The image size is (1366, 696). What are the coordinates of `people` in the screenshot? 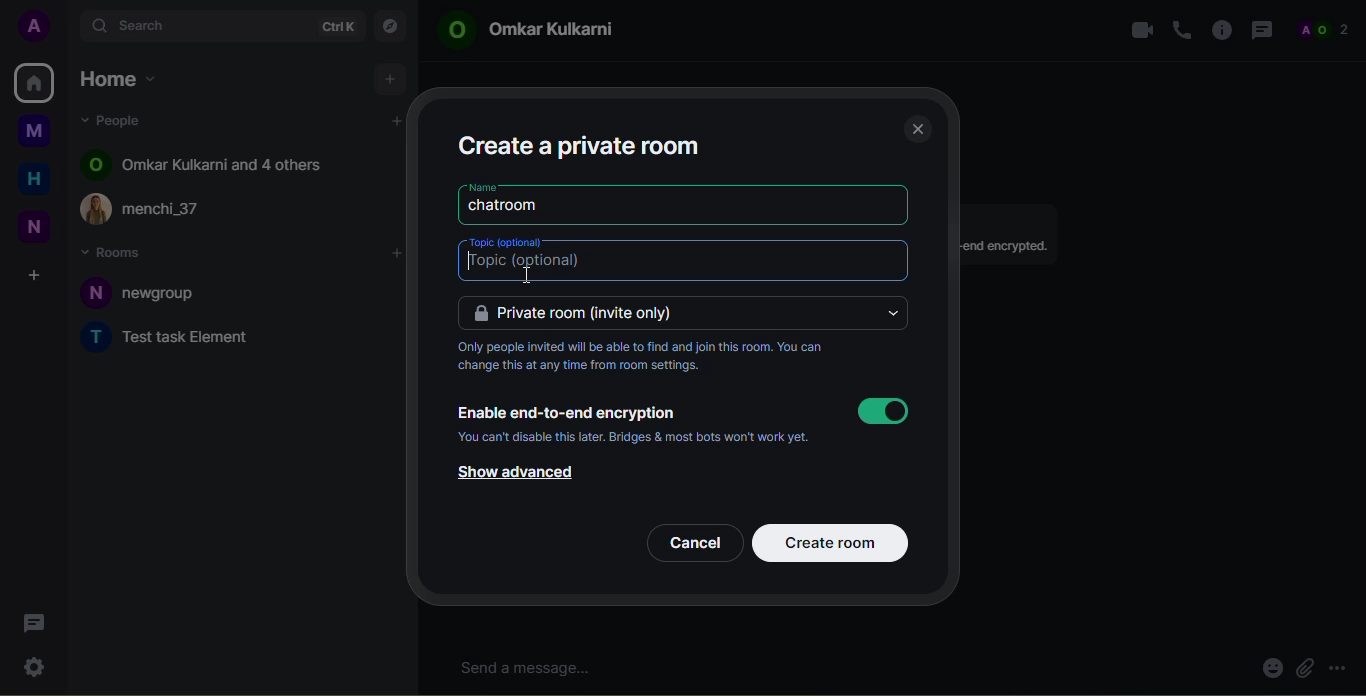 It's located at (1329, 29).